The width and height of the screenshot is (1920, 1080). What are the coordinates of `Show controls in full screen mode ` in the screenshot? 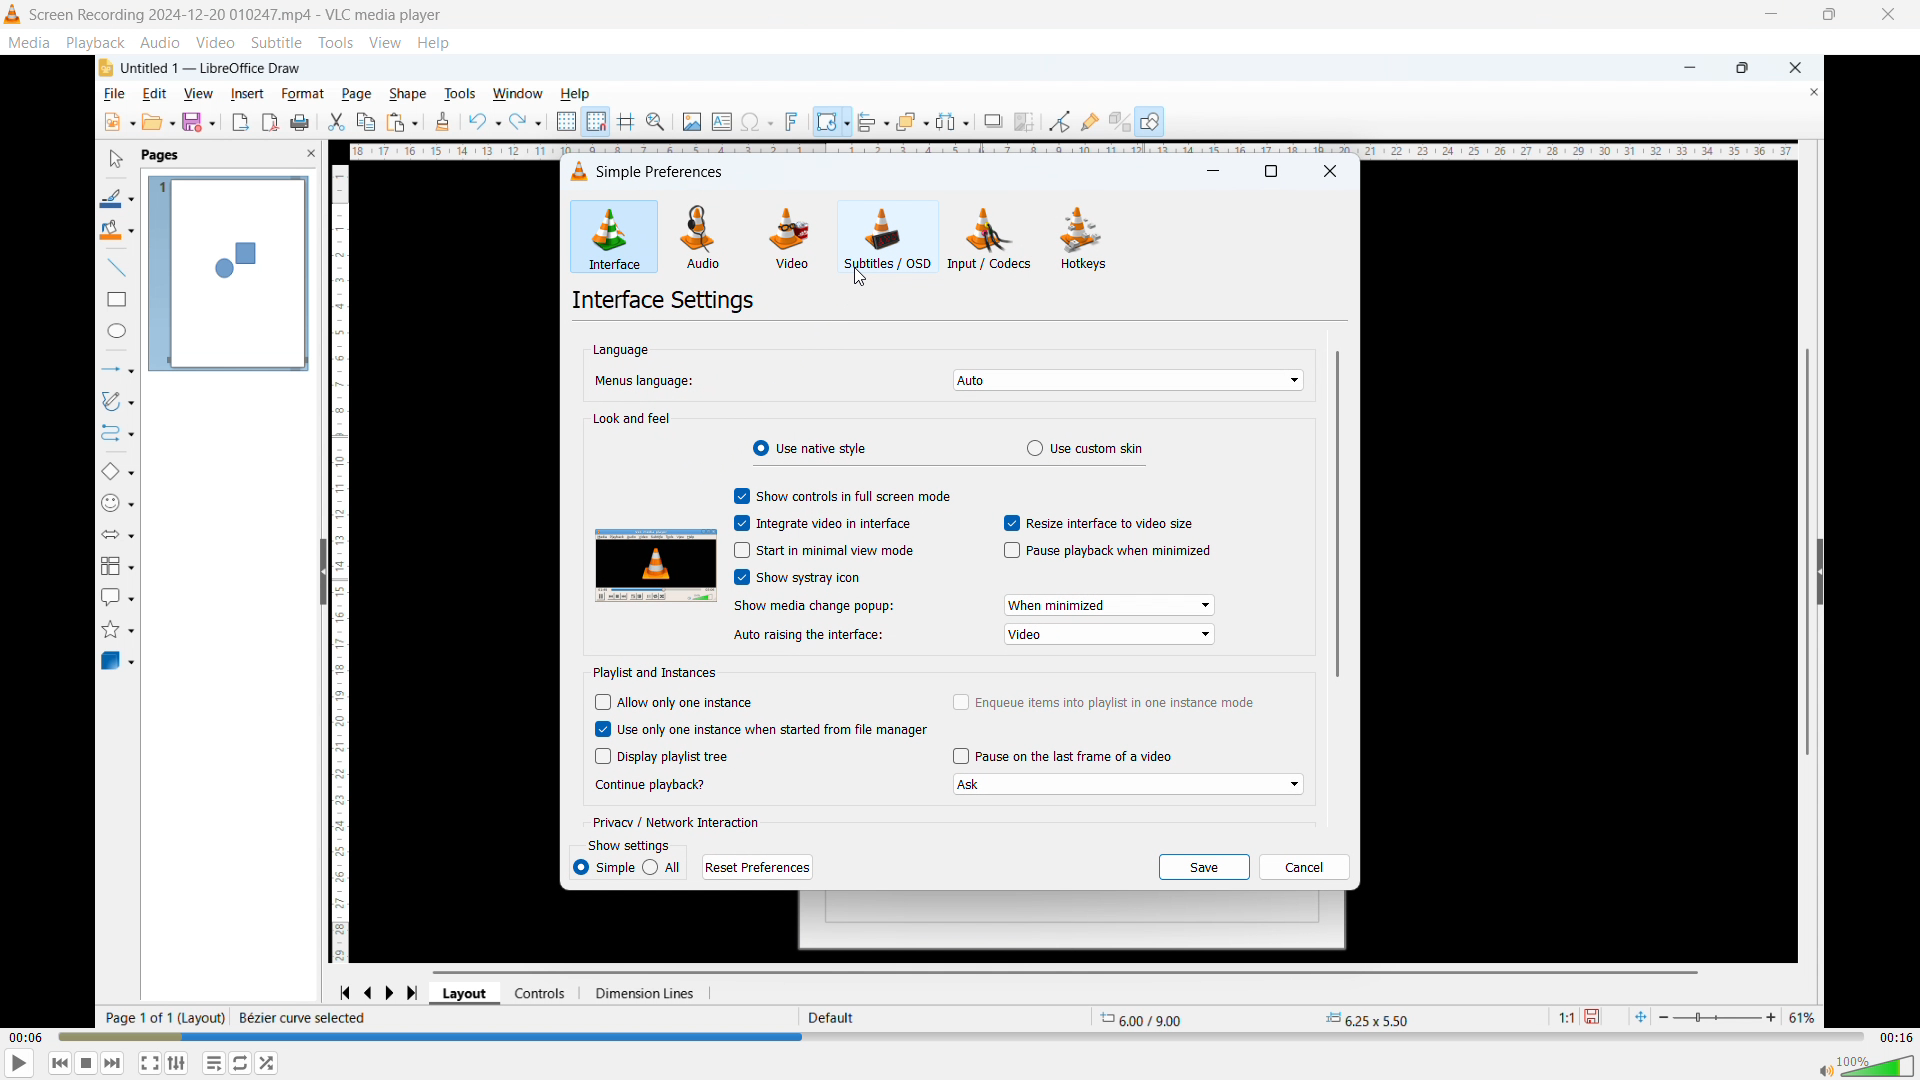 It's located at (841, 495).